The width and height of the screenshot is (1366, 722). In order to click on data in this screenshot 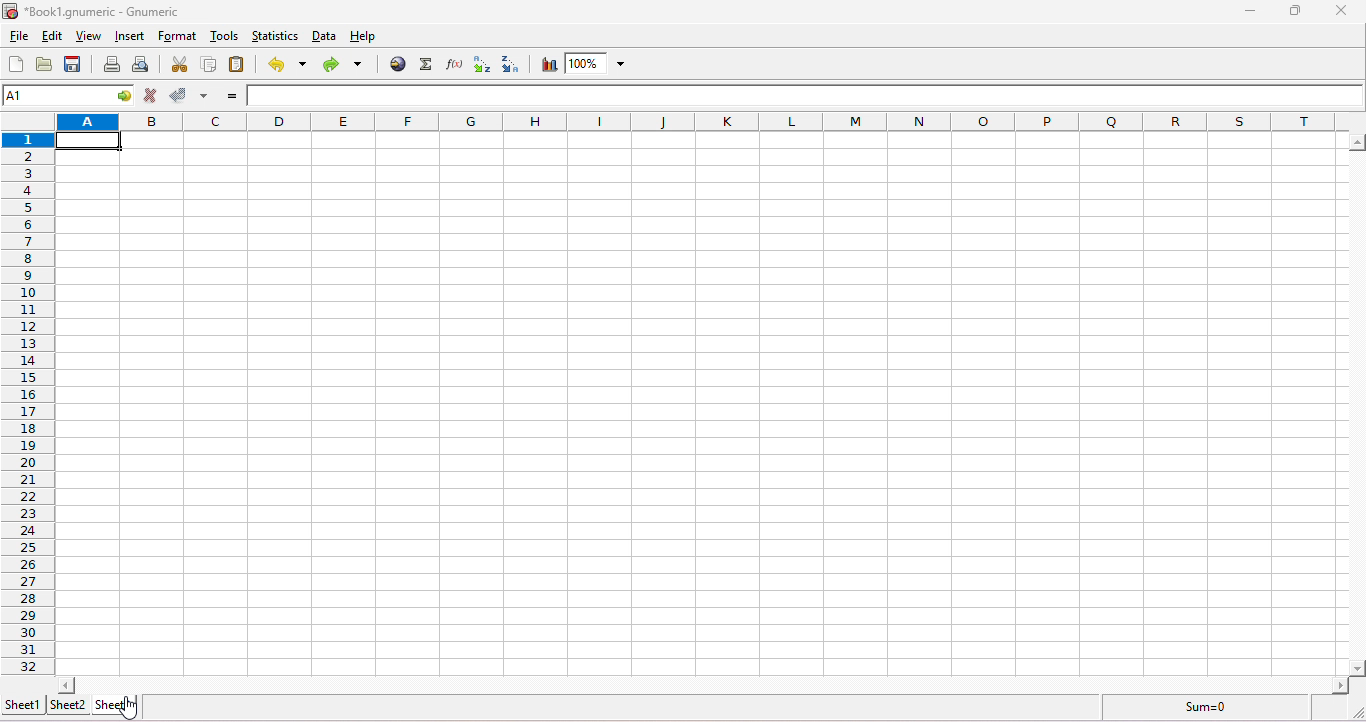, I will do `click(326, 32)`.